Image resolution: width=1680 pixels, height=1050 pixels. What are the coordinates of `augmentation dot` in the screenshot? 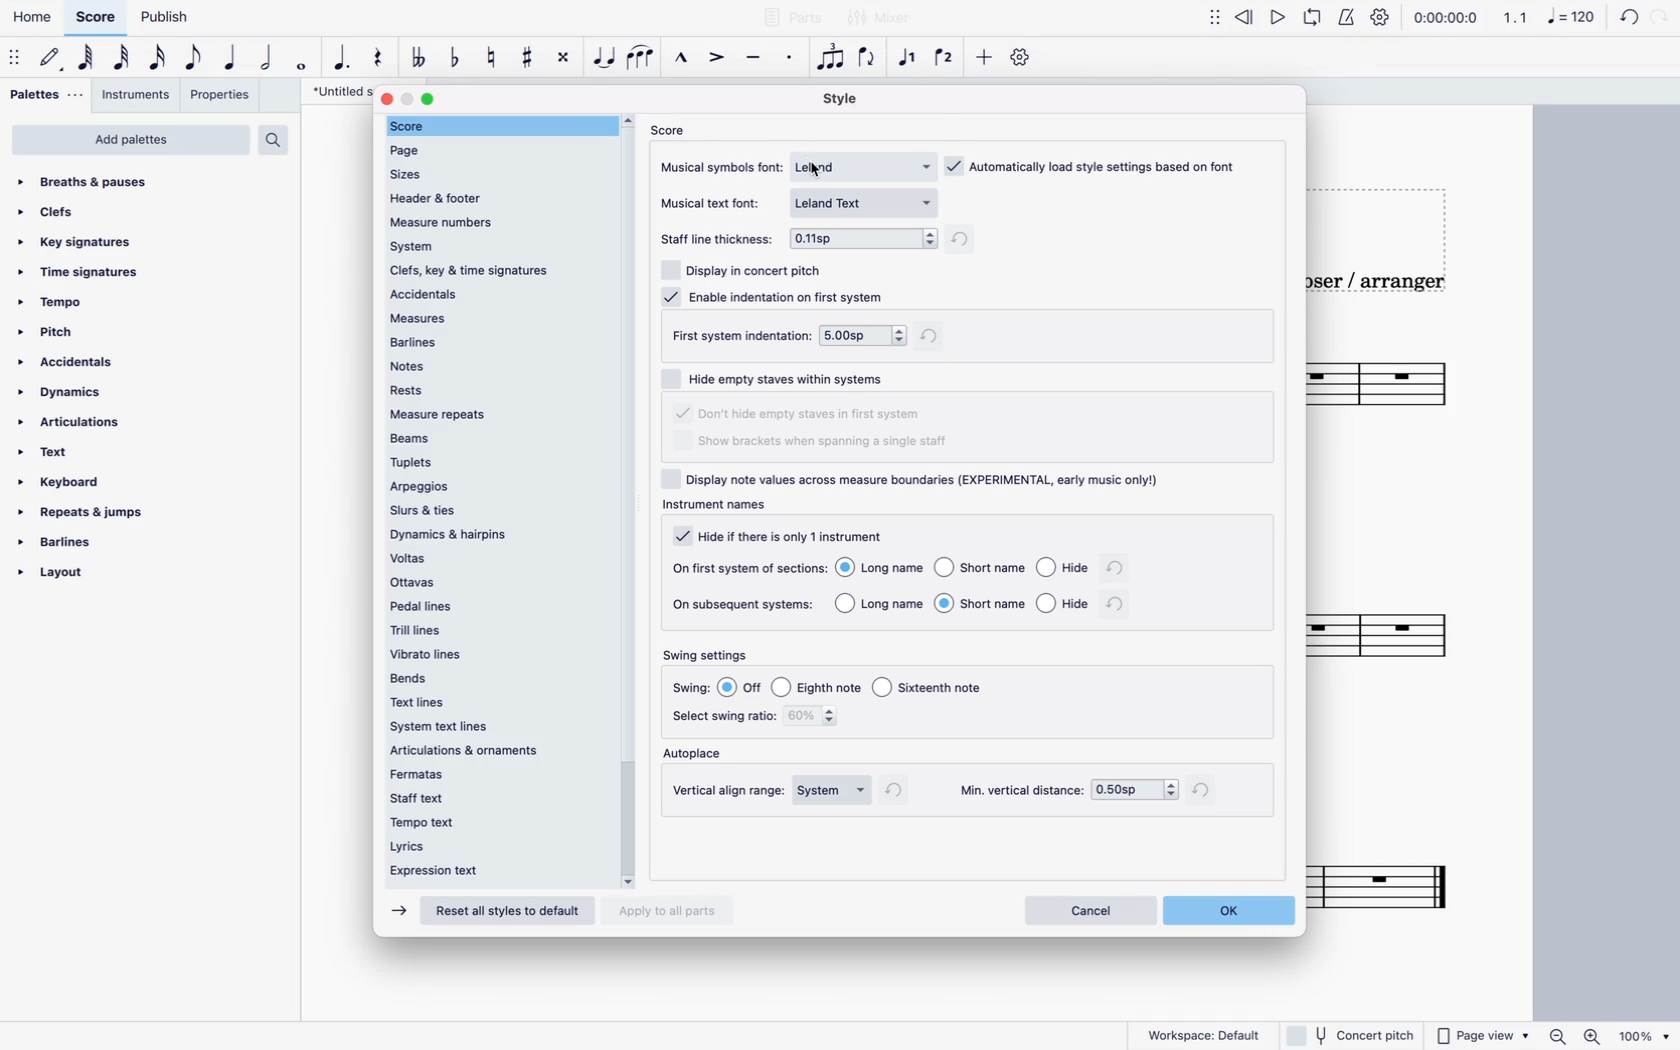 It's located at (342, 62).